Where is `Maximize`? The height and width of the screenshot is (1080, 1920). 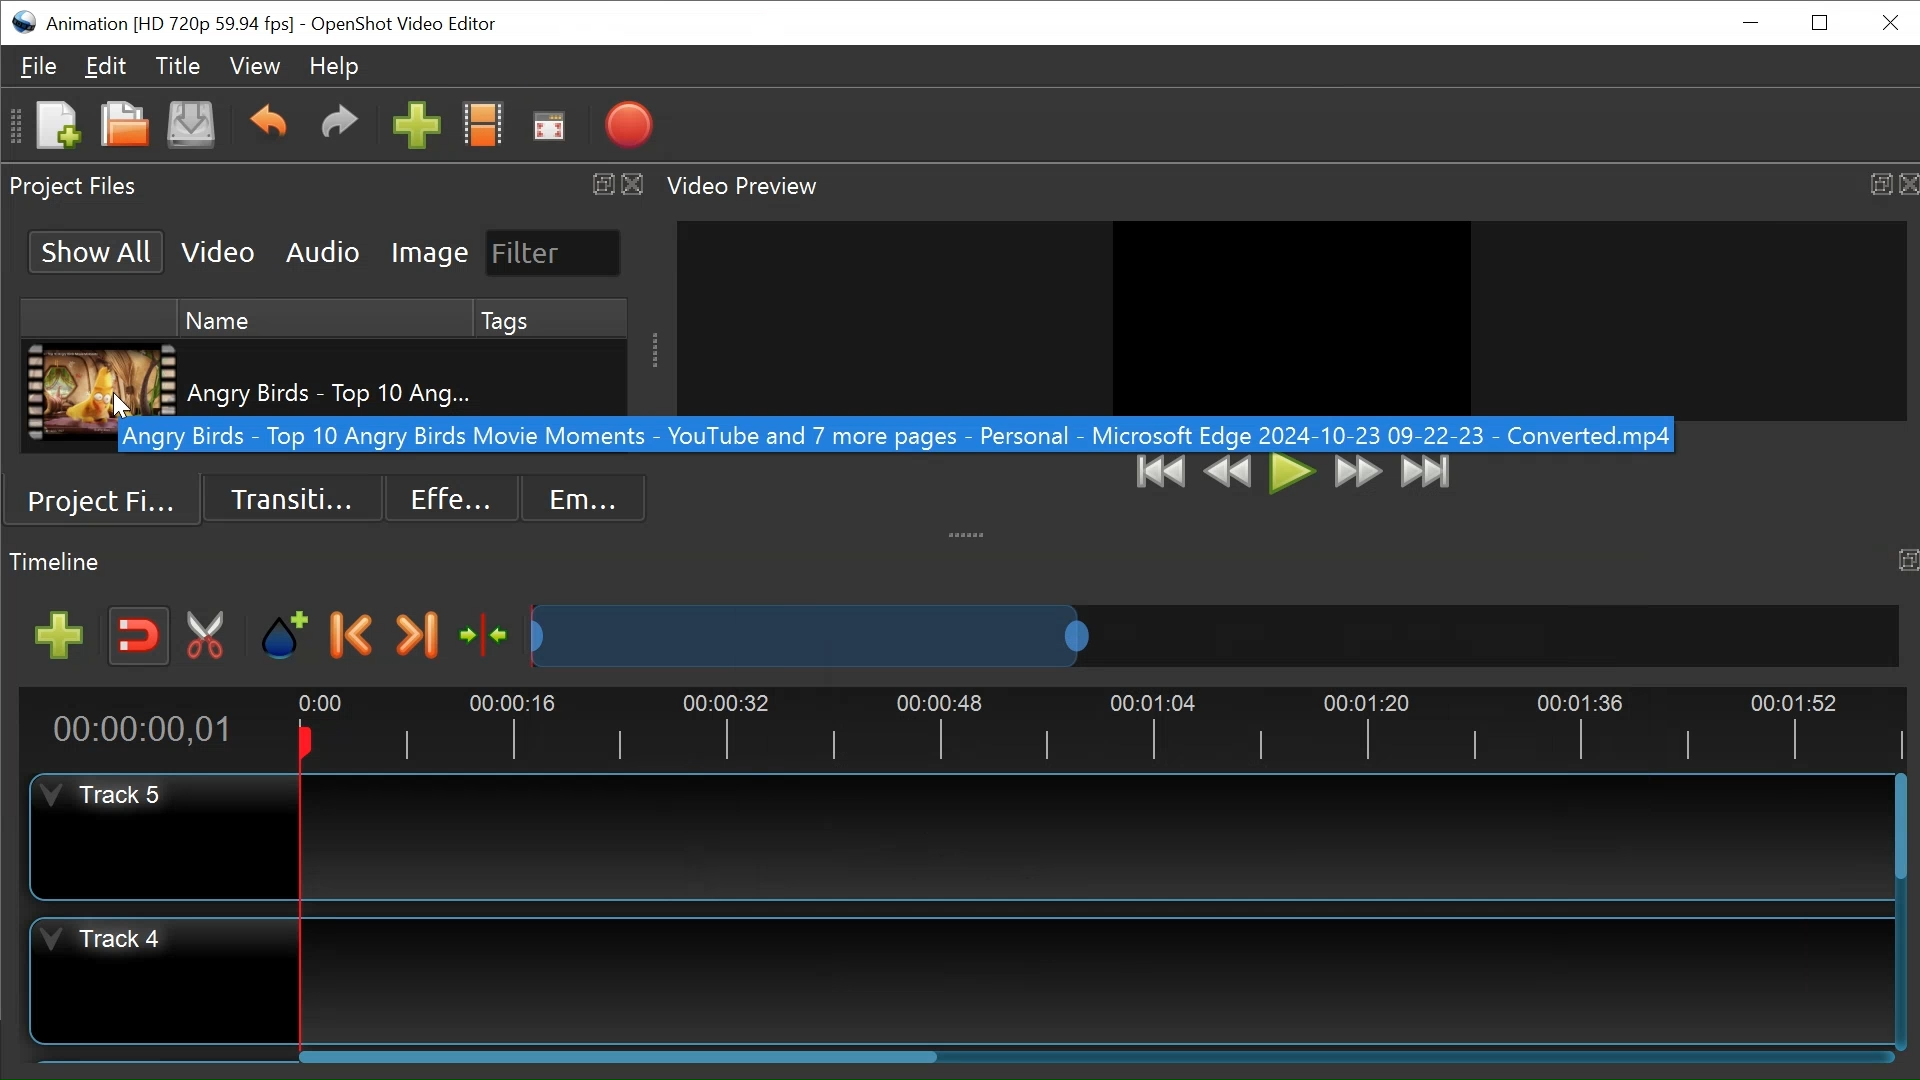
Maximize is located at coordinates (601, 184).